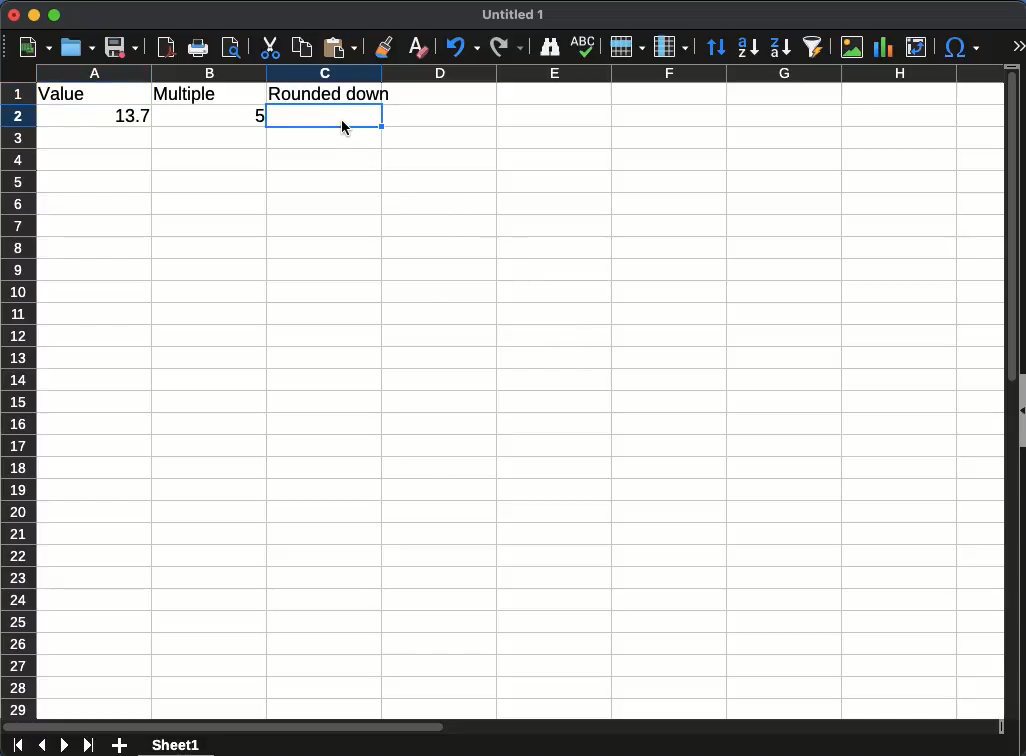  I want to click on 13.7, so click(128, 118).